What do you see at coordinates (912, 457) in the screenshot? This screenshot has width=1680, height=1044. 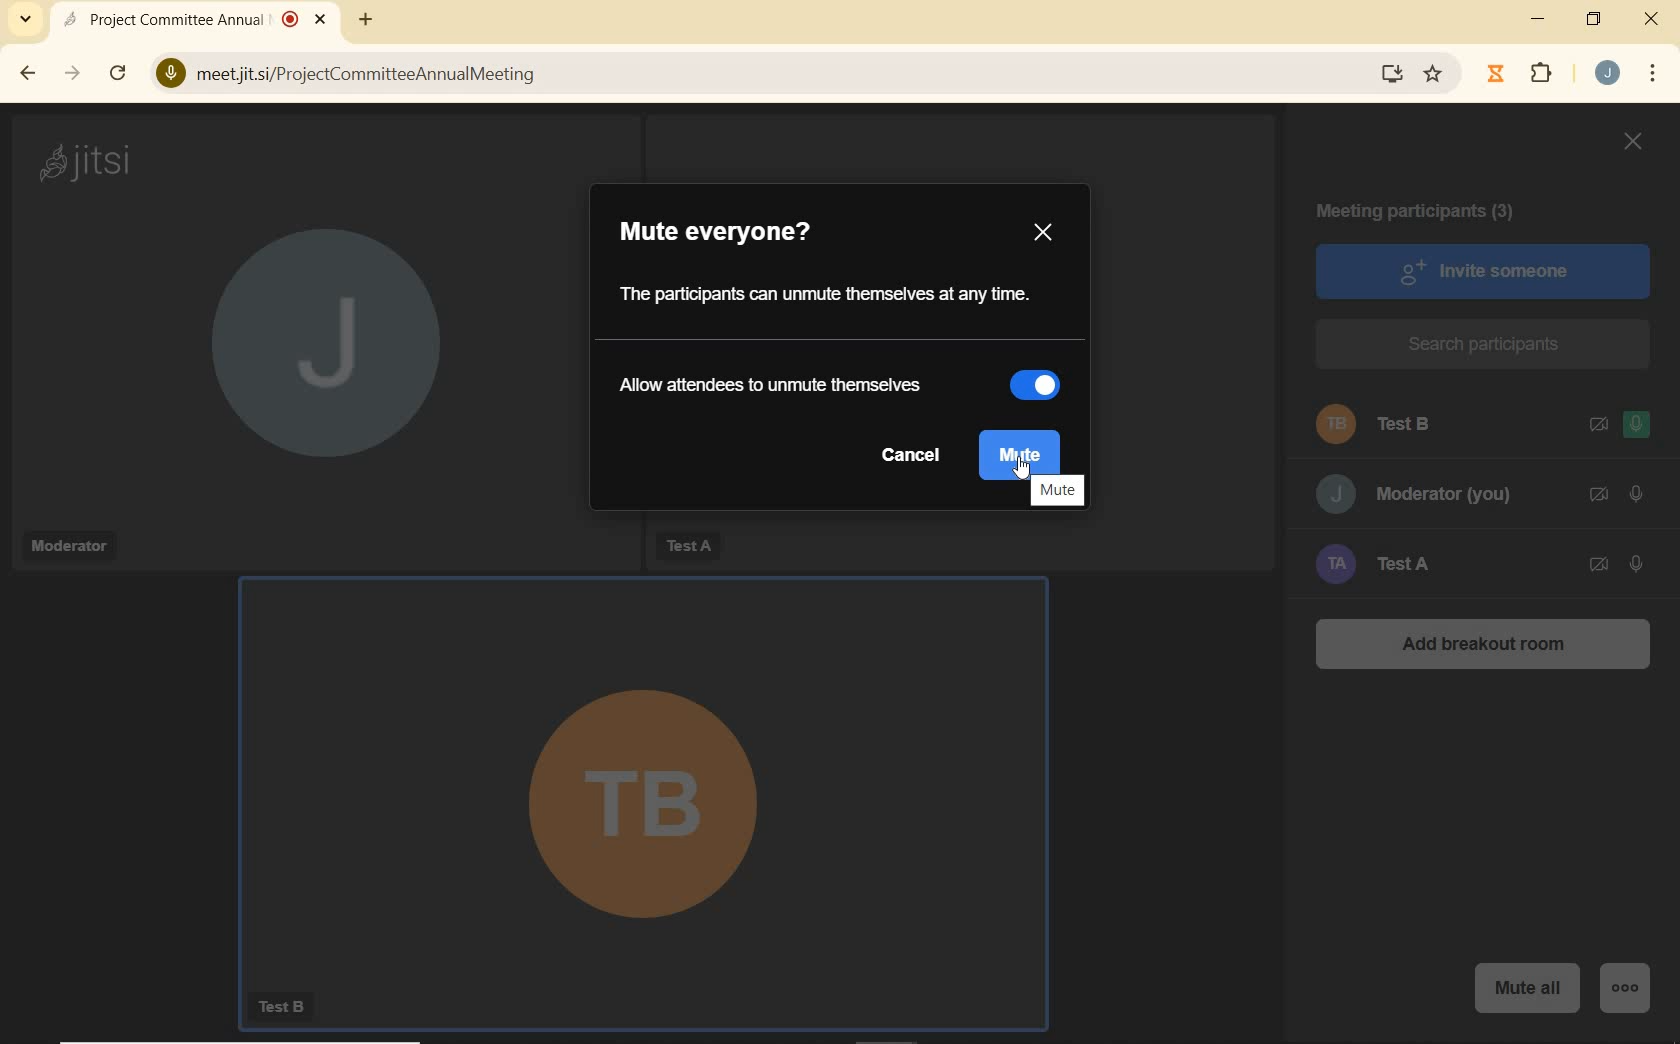 I see `CANCEL` at bounding box center [912, 457].